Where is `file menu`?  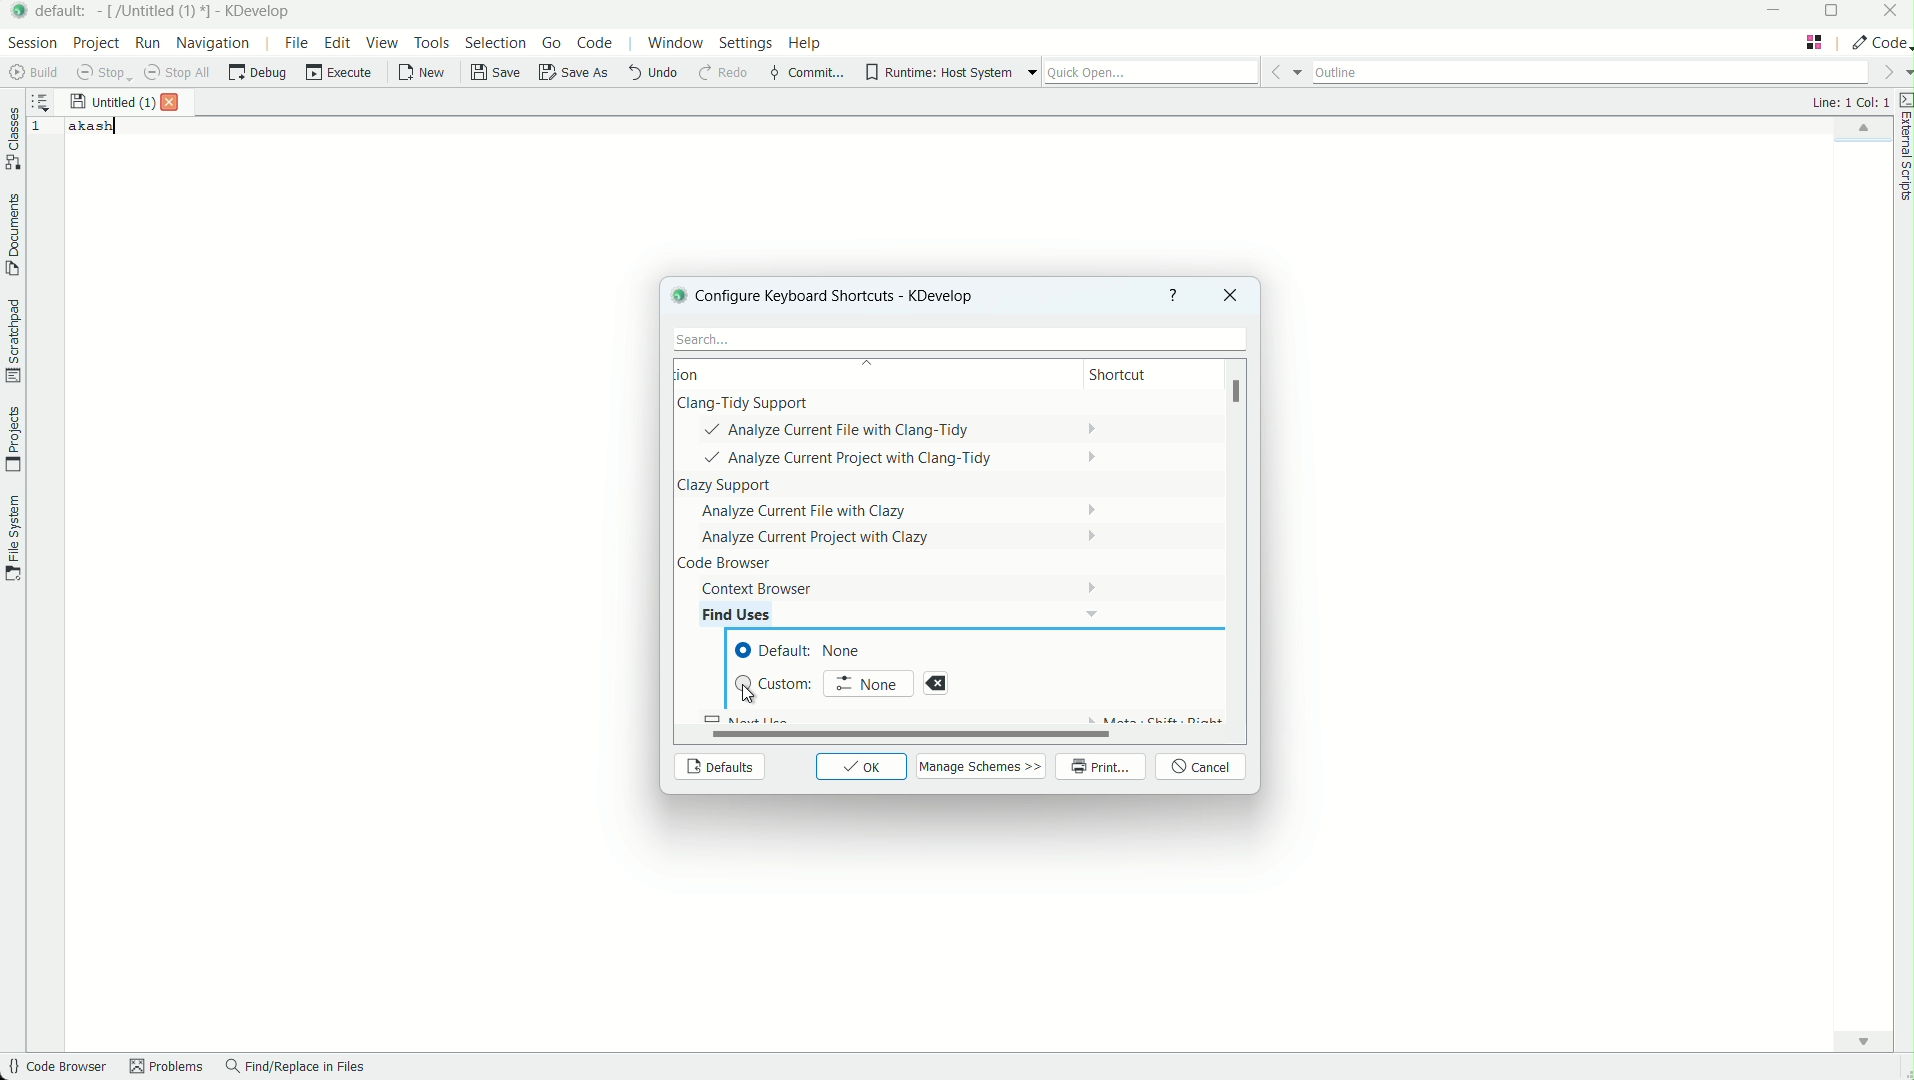
file menu is located at coordinates (295, 42).